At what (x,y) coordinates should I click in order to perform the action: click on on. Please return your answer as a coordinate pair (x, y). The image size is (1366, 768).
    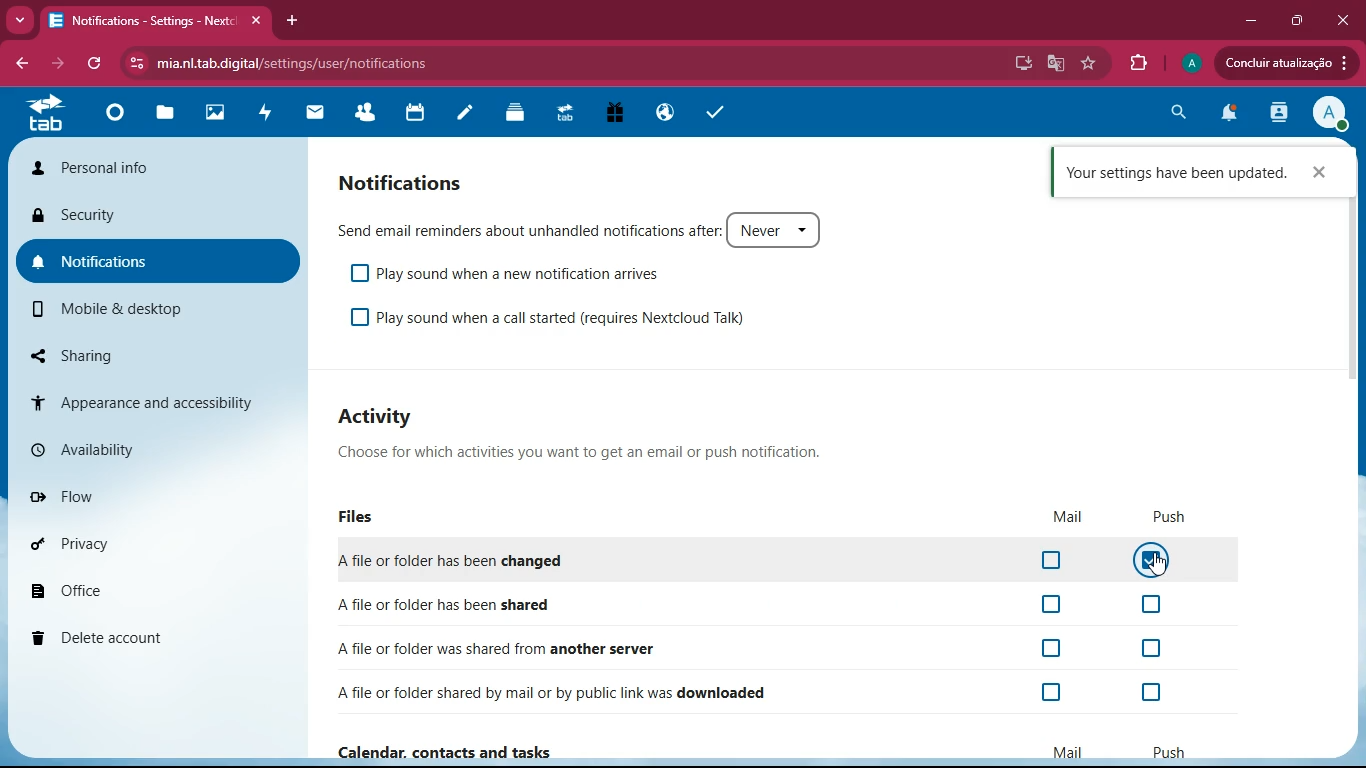
    Looking at the image, I should click on (1058, 692).